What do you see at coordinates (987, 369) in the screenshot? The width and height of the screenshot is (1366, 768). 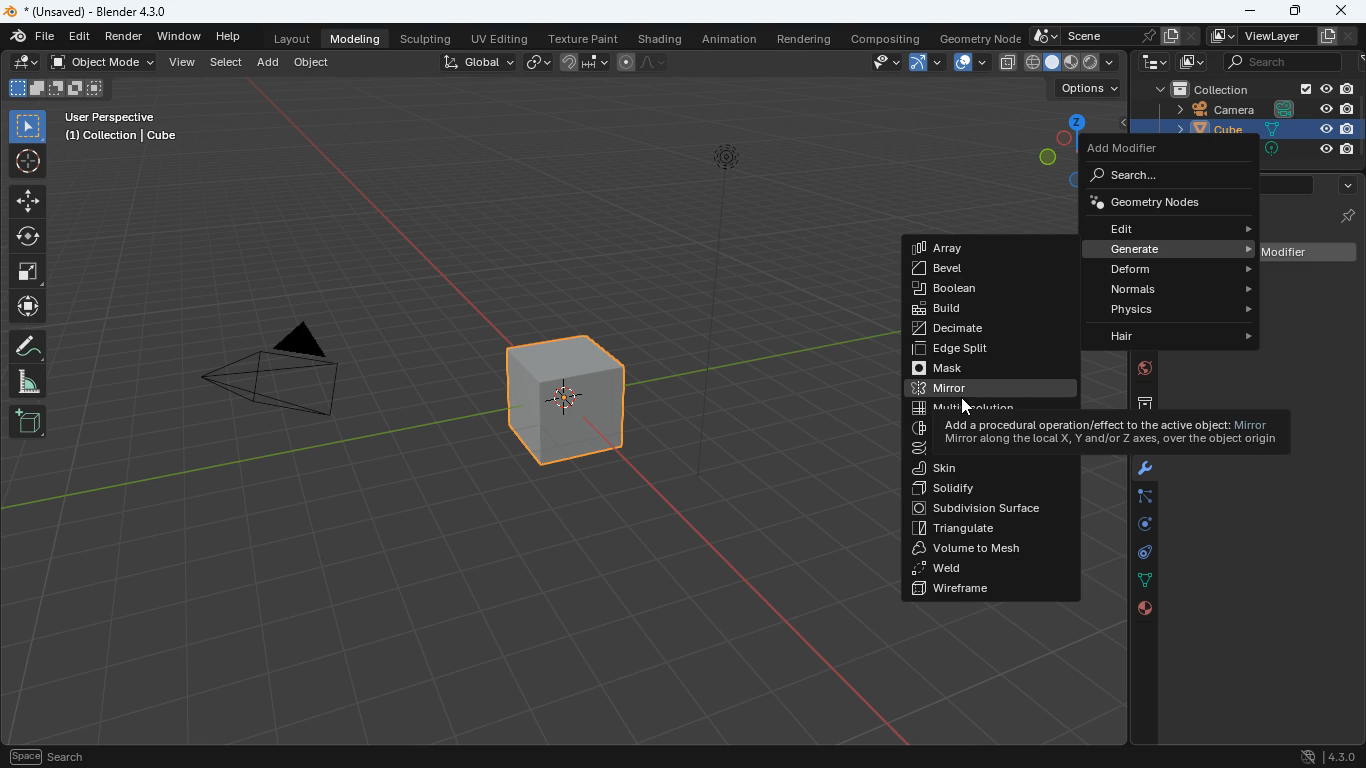 I see `mask` at bounding box center [987, 369].